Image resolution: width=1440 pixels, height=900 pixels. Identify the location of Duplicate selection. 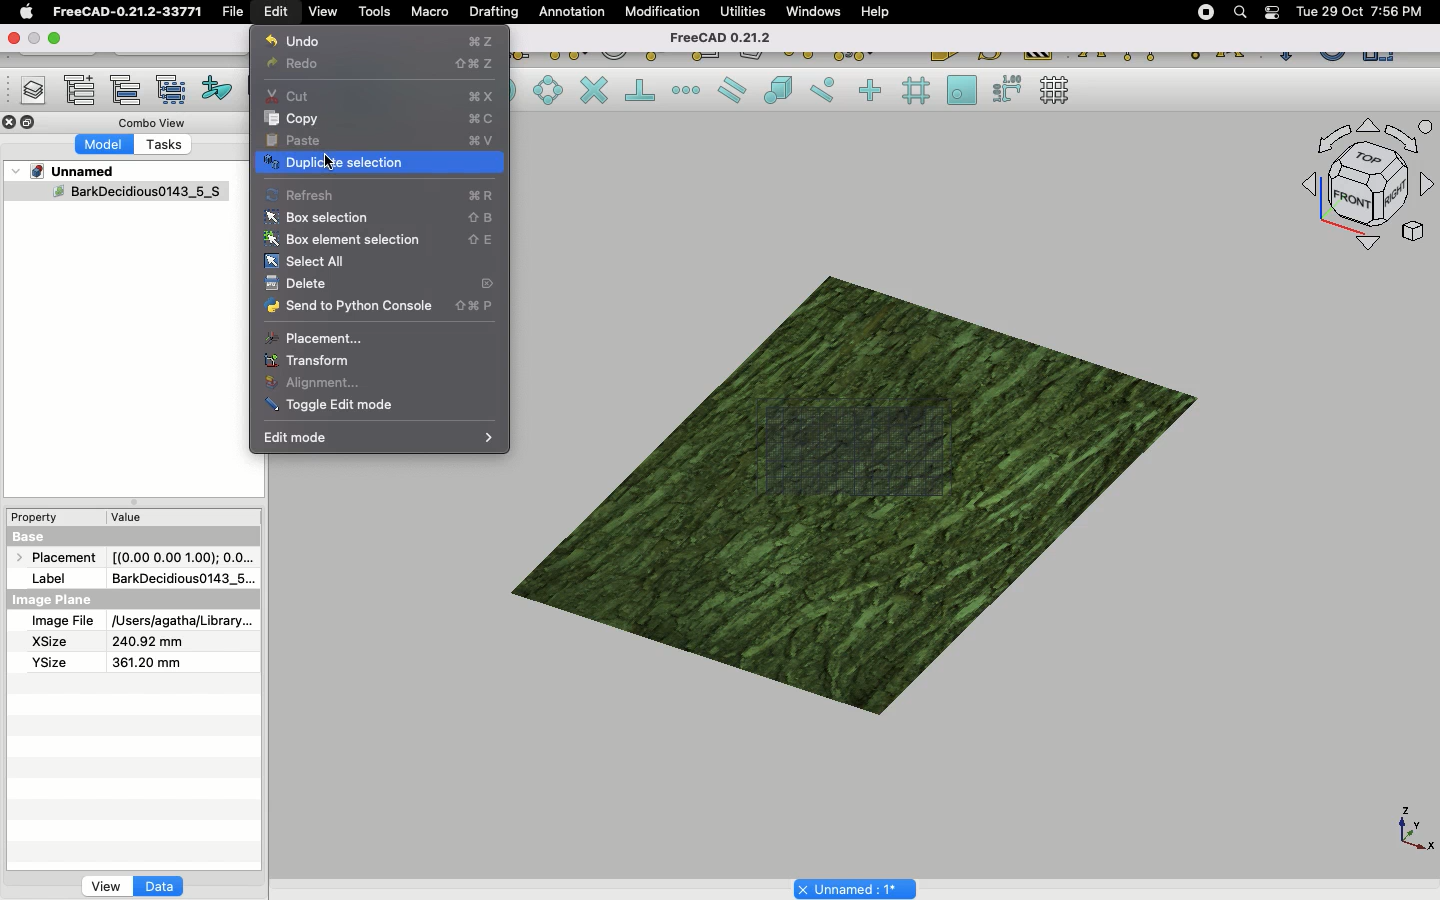
(378, 165).